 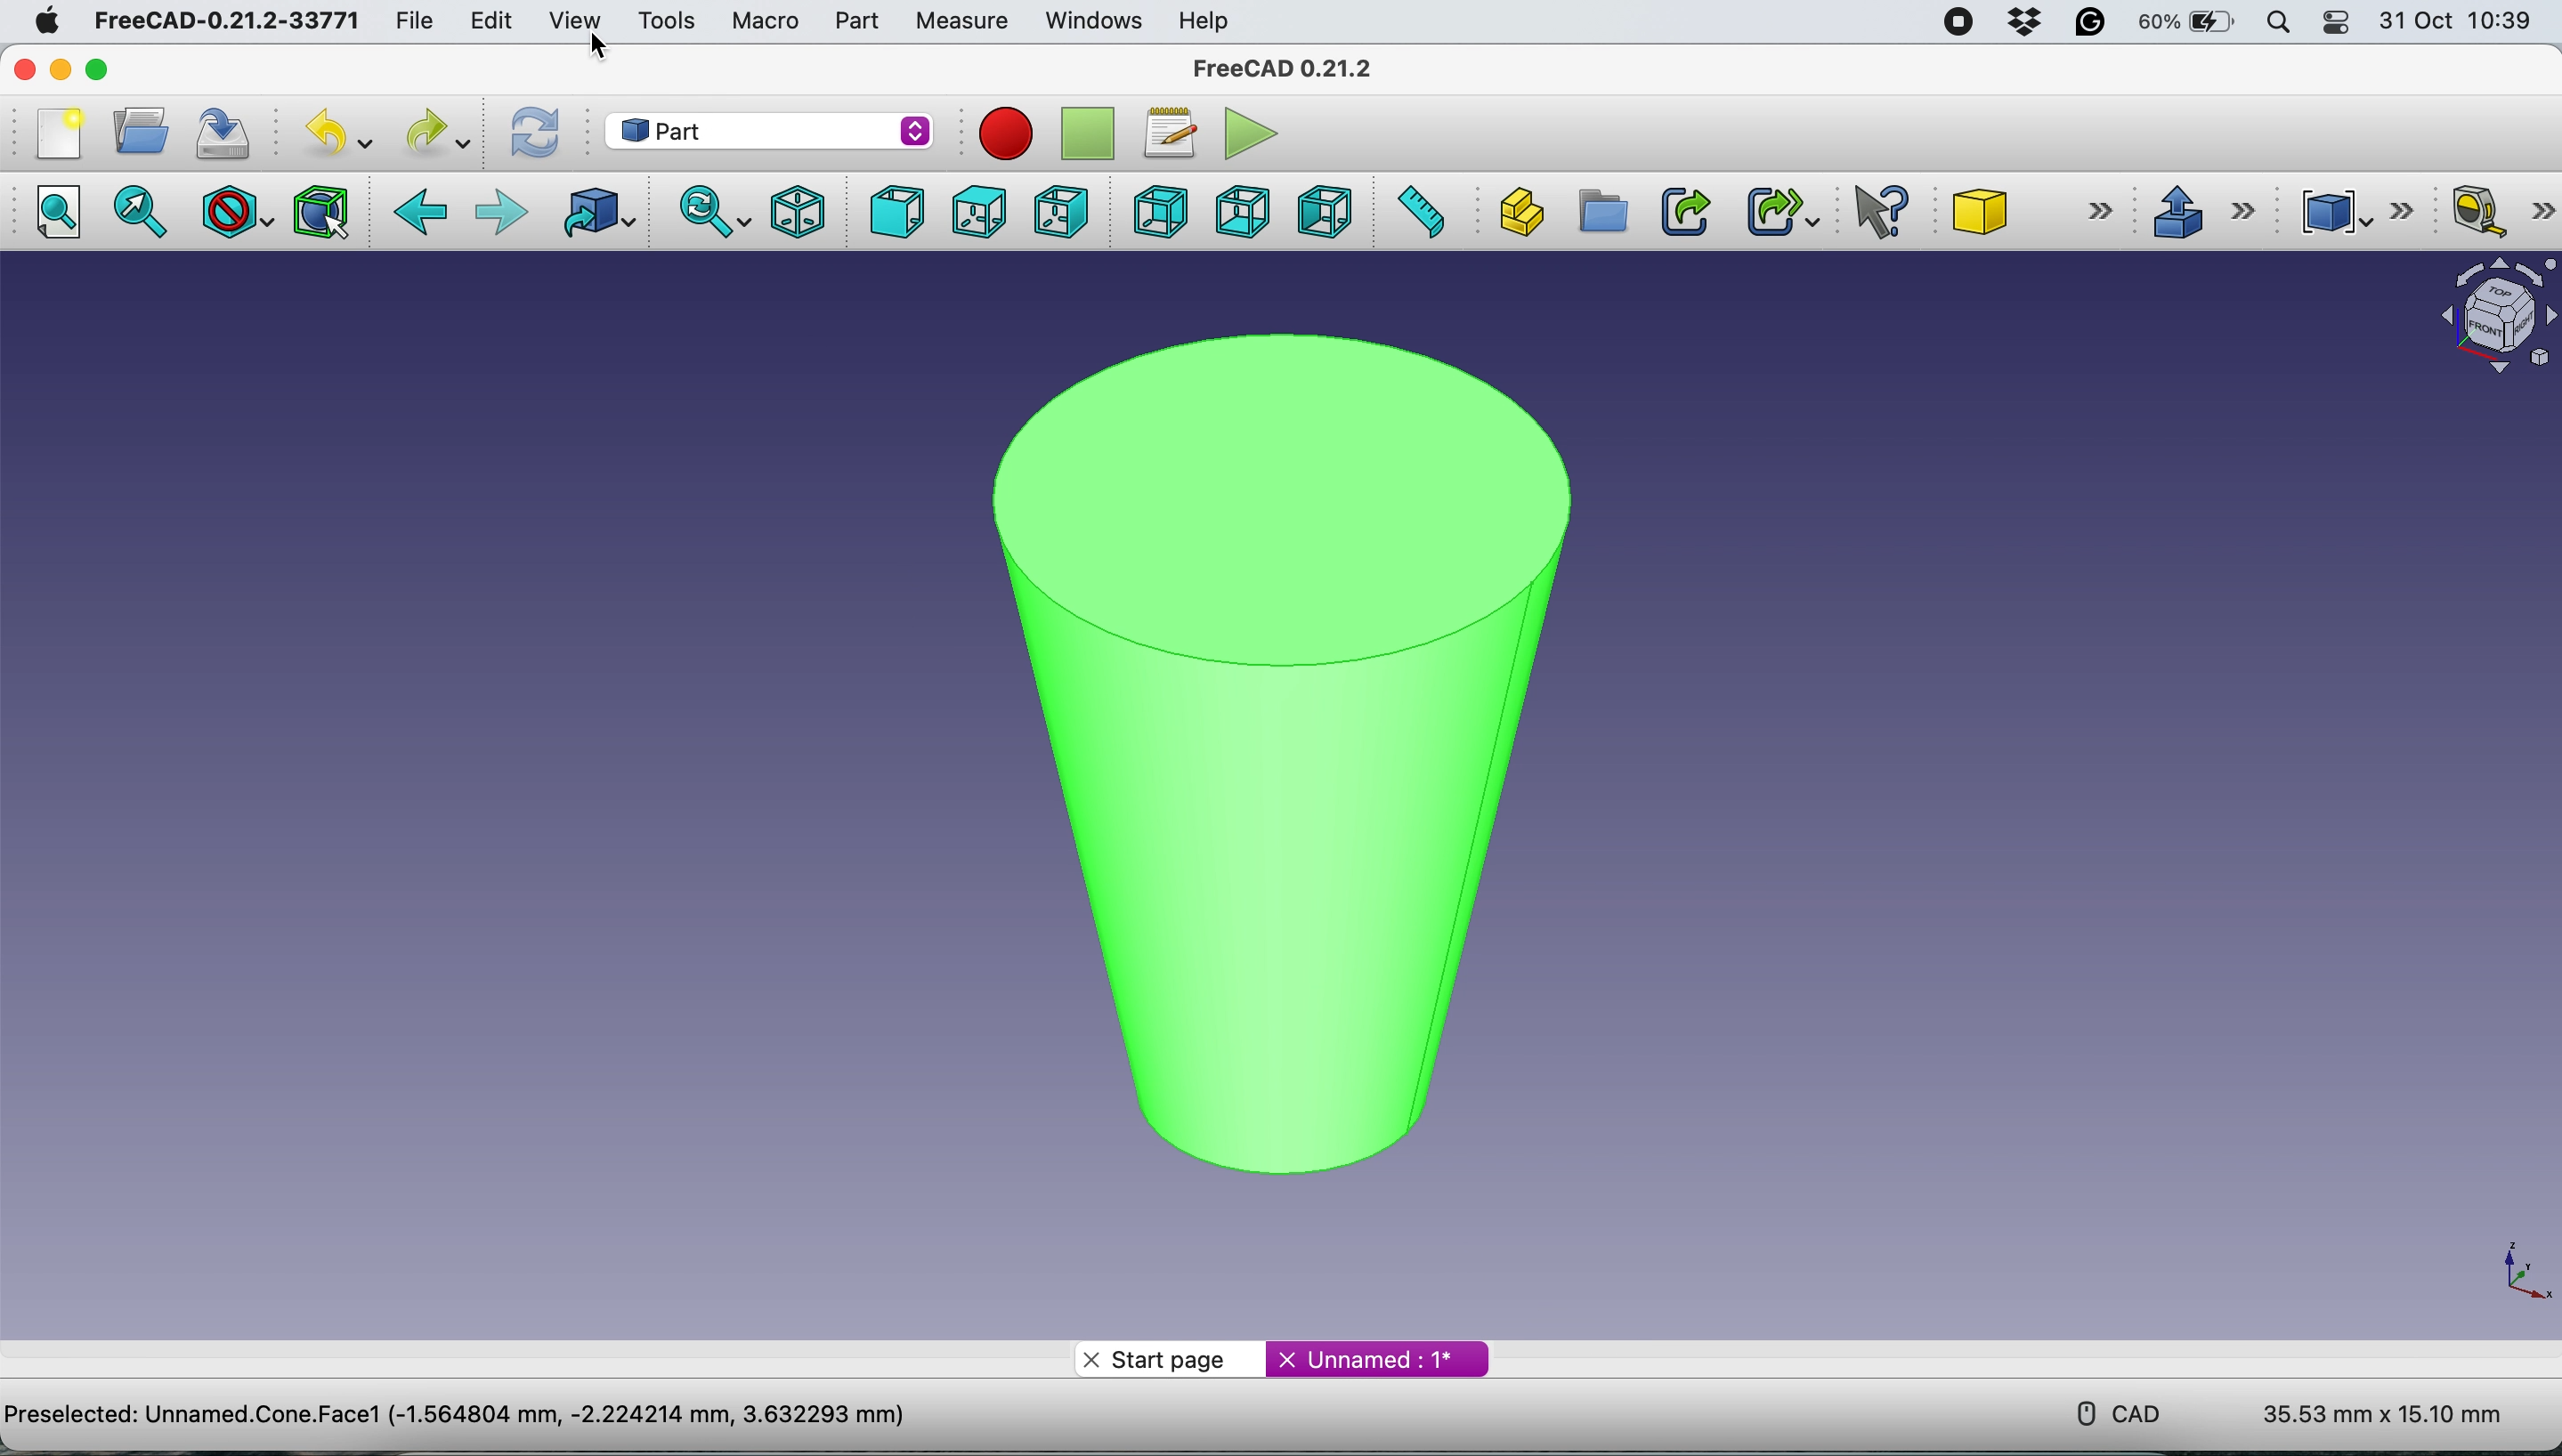 What do you see at coordinates (1602, 213) in the screenshot?
I see `create group` at bounding box center [1602, 213].